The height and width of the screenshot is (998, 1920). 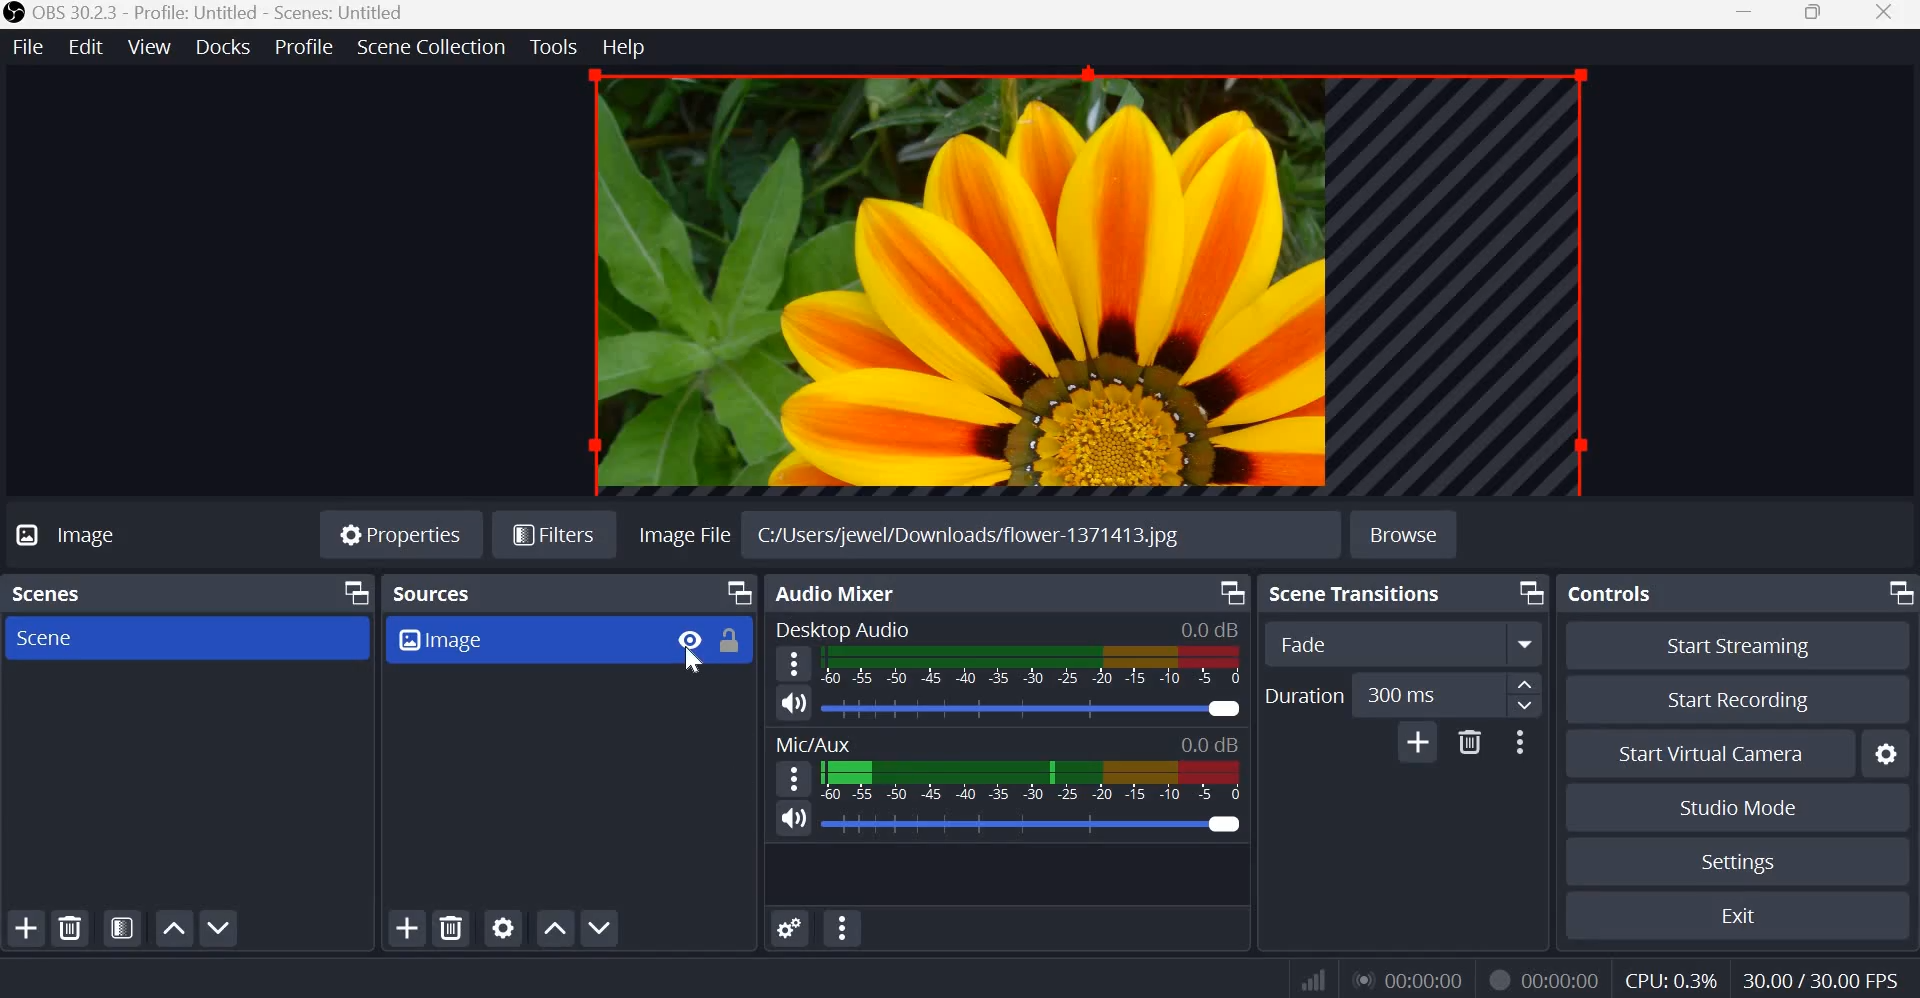 What do you see at coordinates (1032, 668) in the screenshot?
I see `Volume Meter` at bounding box center [1032, 668].